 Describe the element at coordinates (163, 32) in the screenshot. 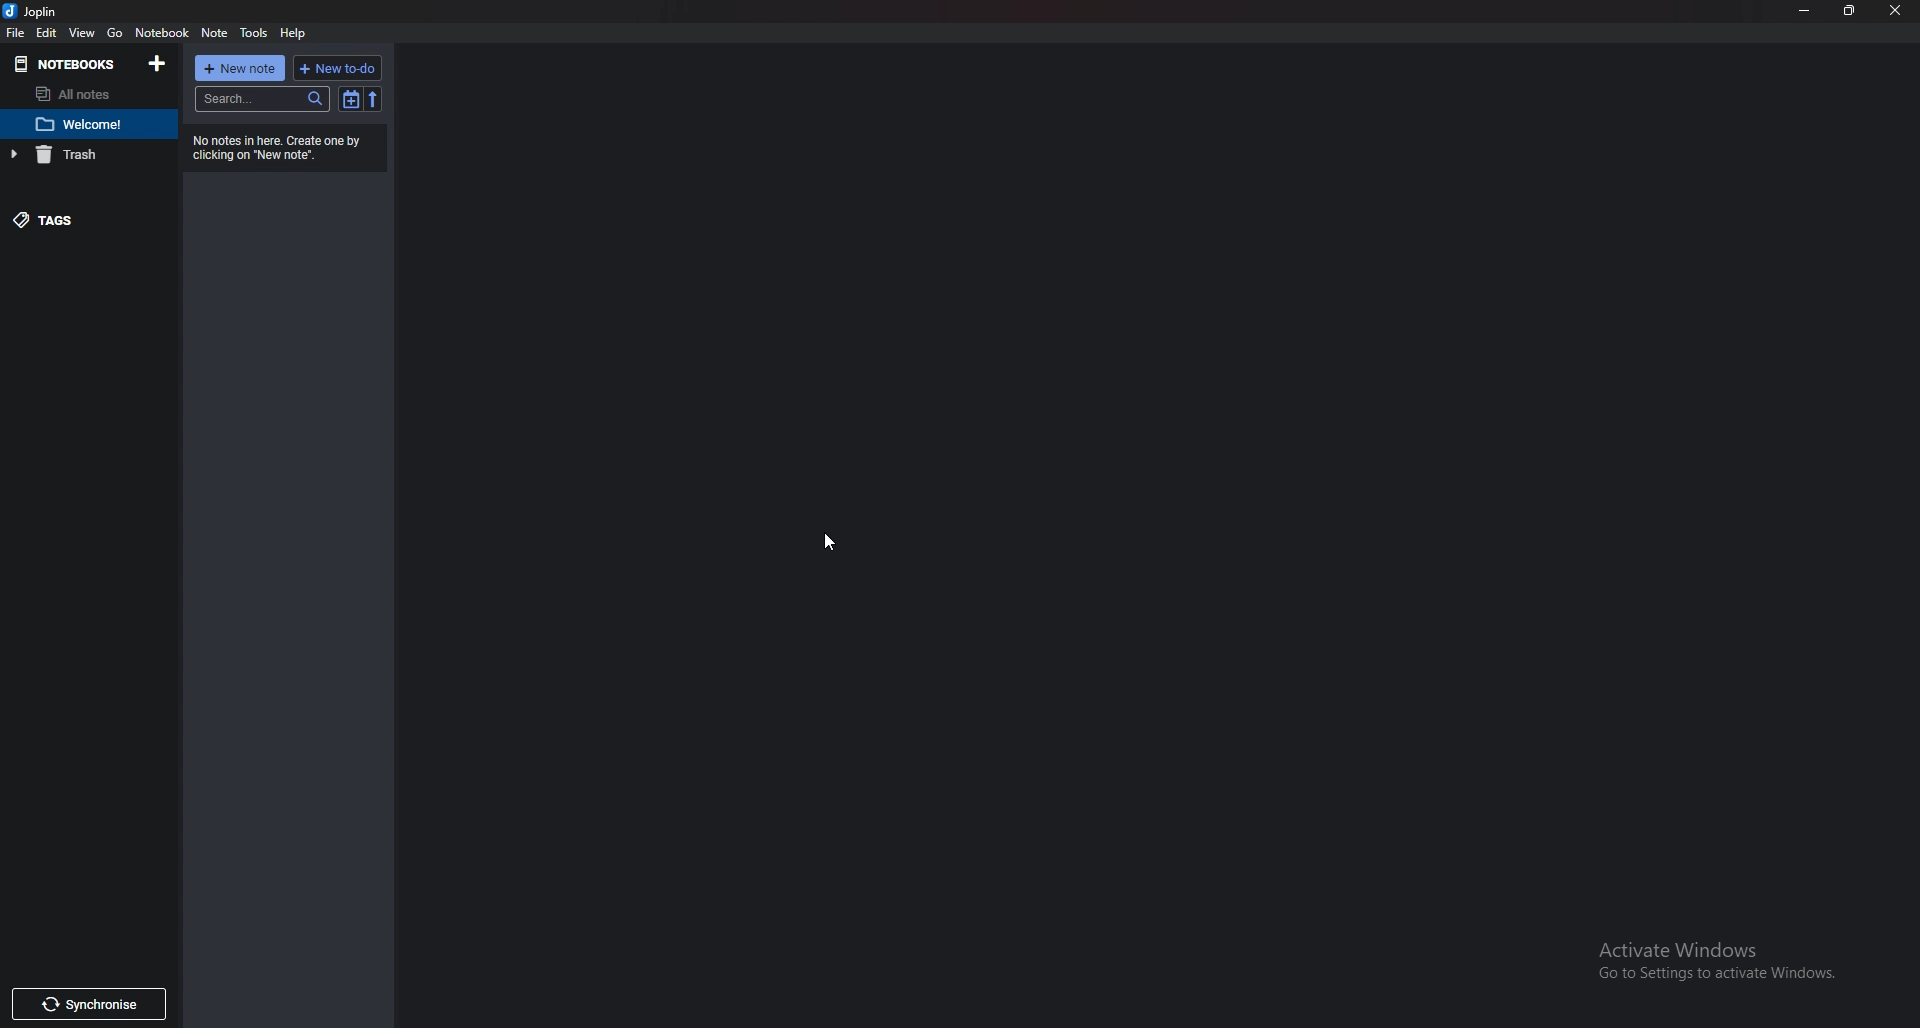

I see `Notebook` at that location.